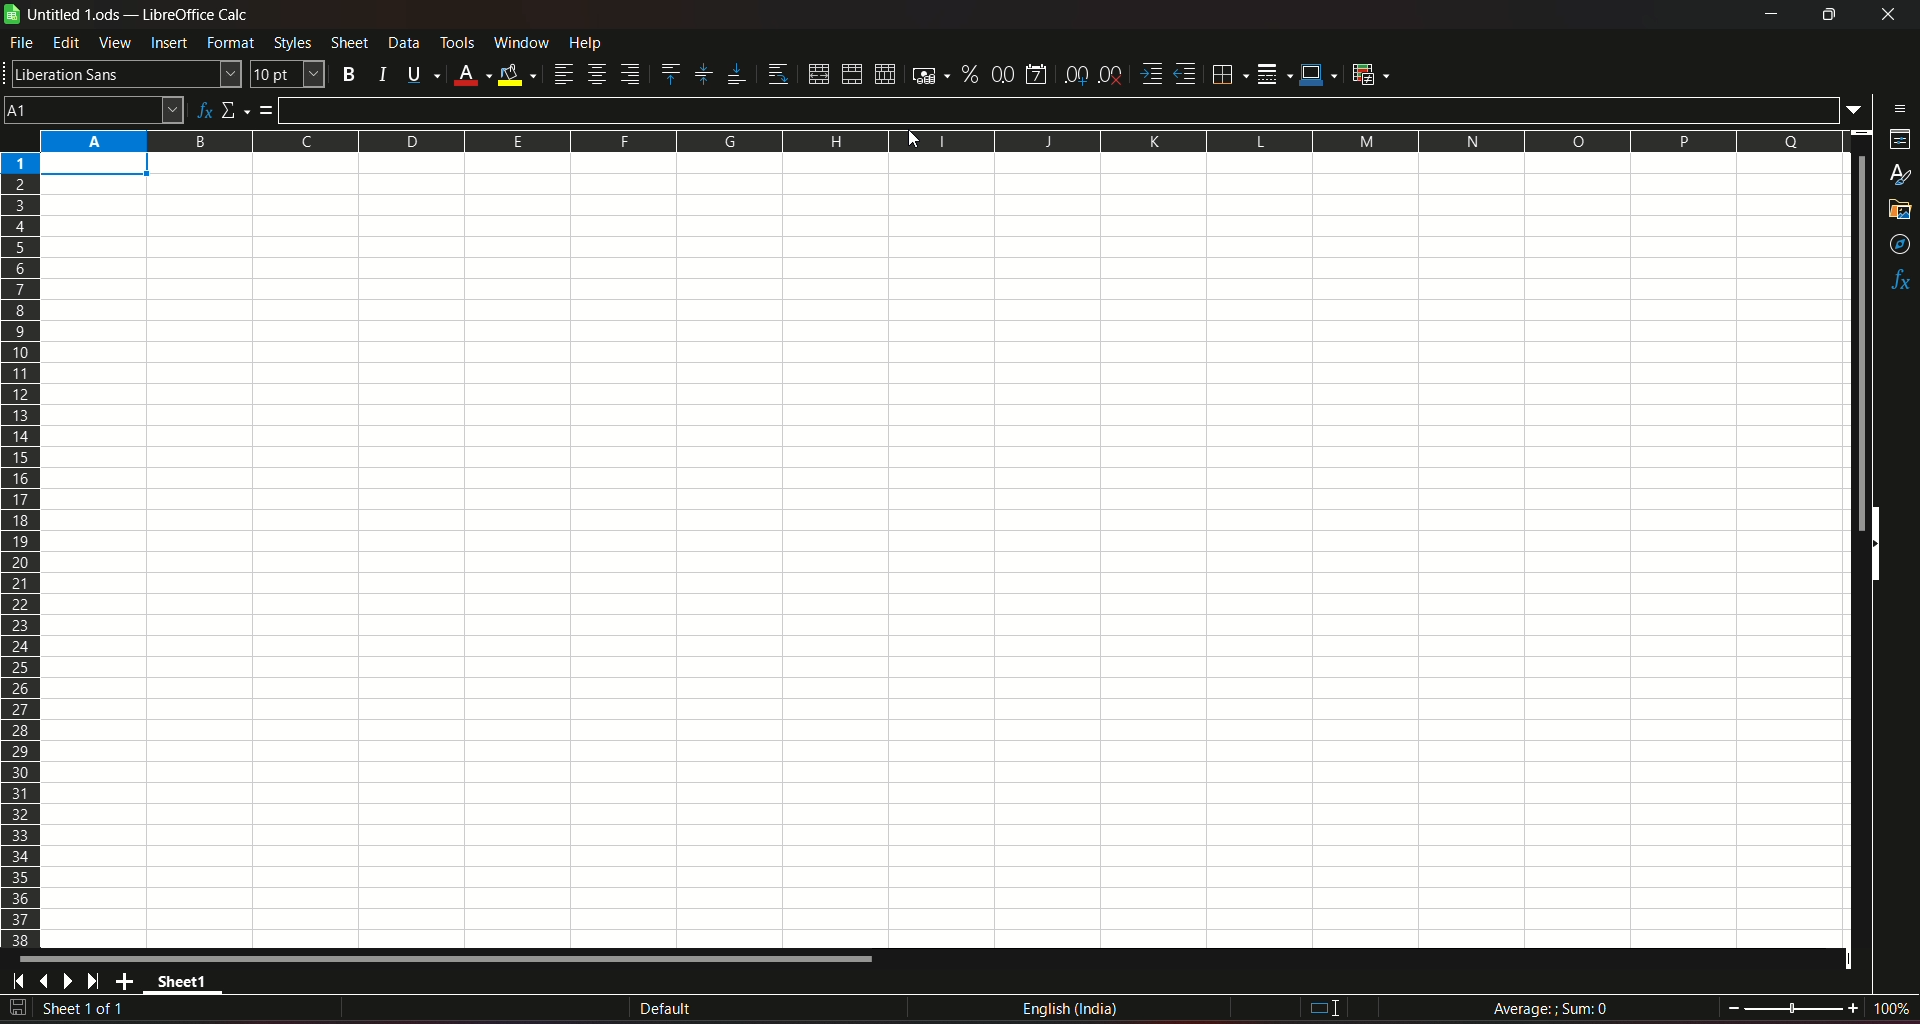  I want to click on add decimal point, so click(1078, 75).